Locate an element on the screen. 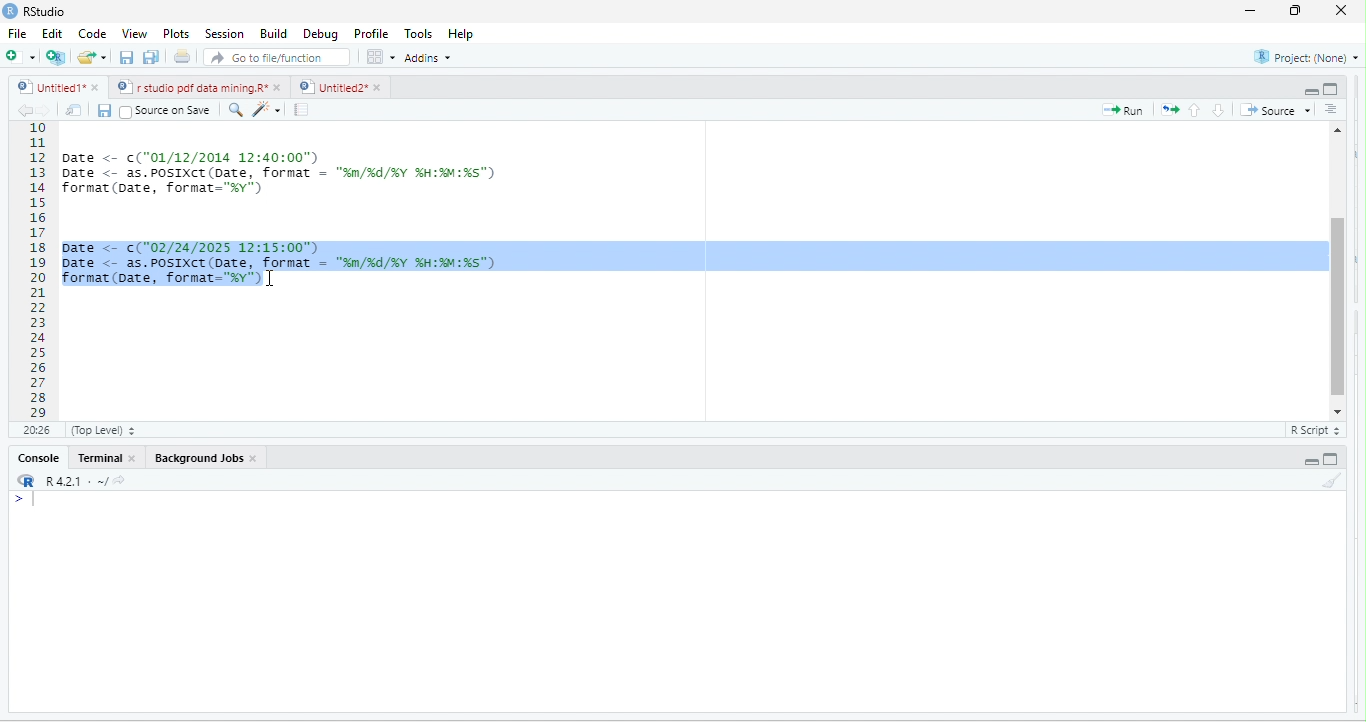 The height and width of the screenshot is (722, 1366). maximize is located at coordinates (1292, 12).